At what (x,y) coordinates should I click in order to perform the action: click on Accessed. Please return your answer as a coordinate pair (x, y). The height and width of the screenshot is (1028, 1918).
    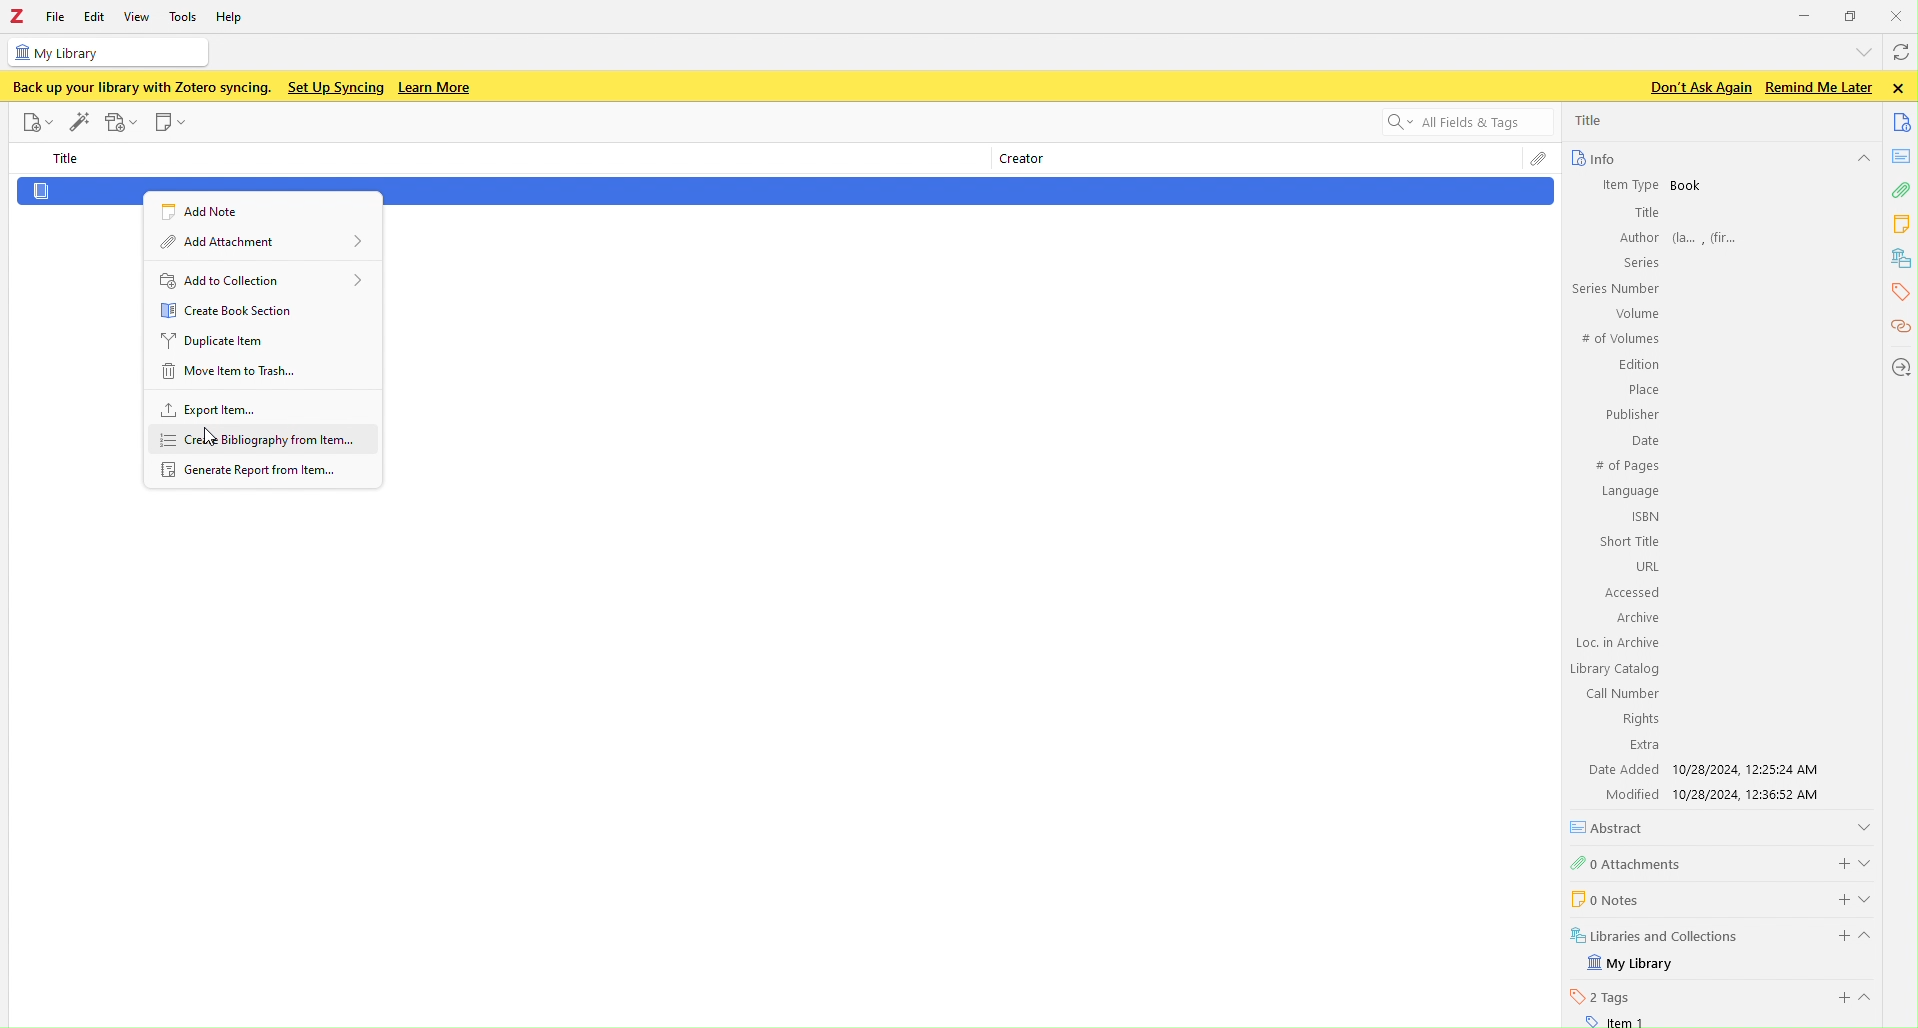
    Looking at the image, I should click on (1631, 593).